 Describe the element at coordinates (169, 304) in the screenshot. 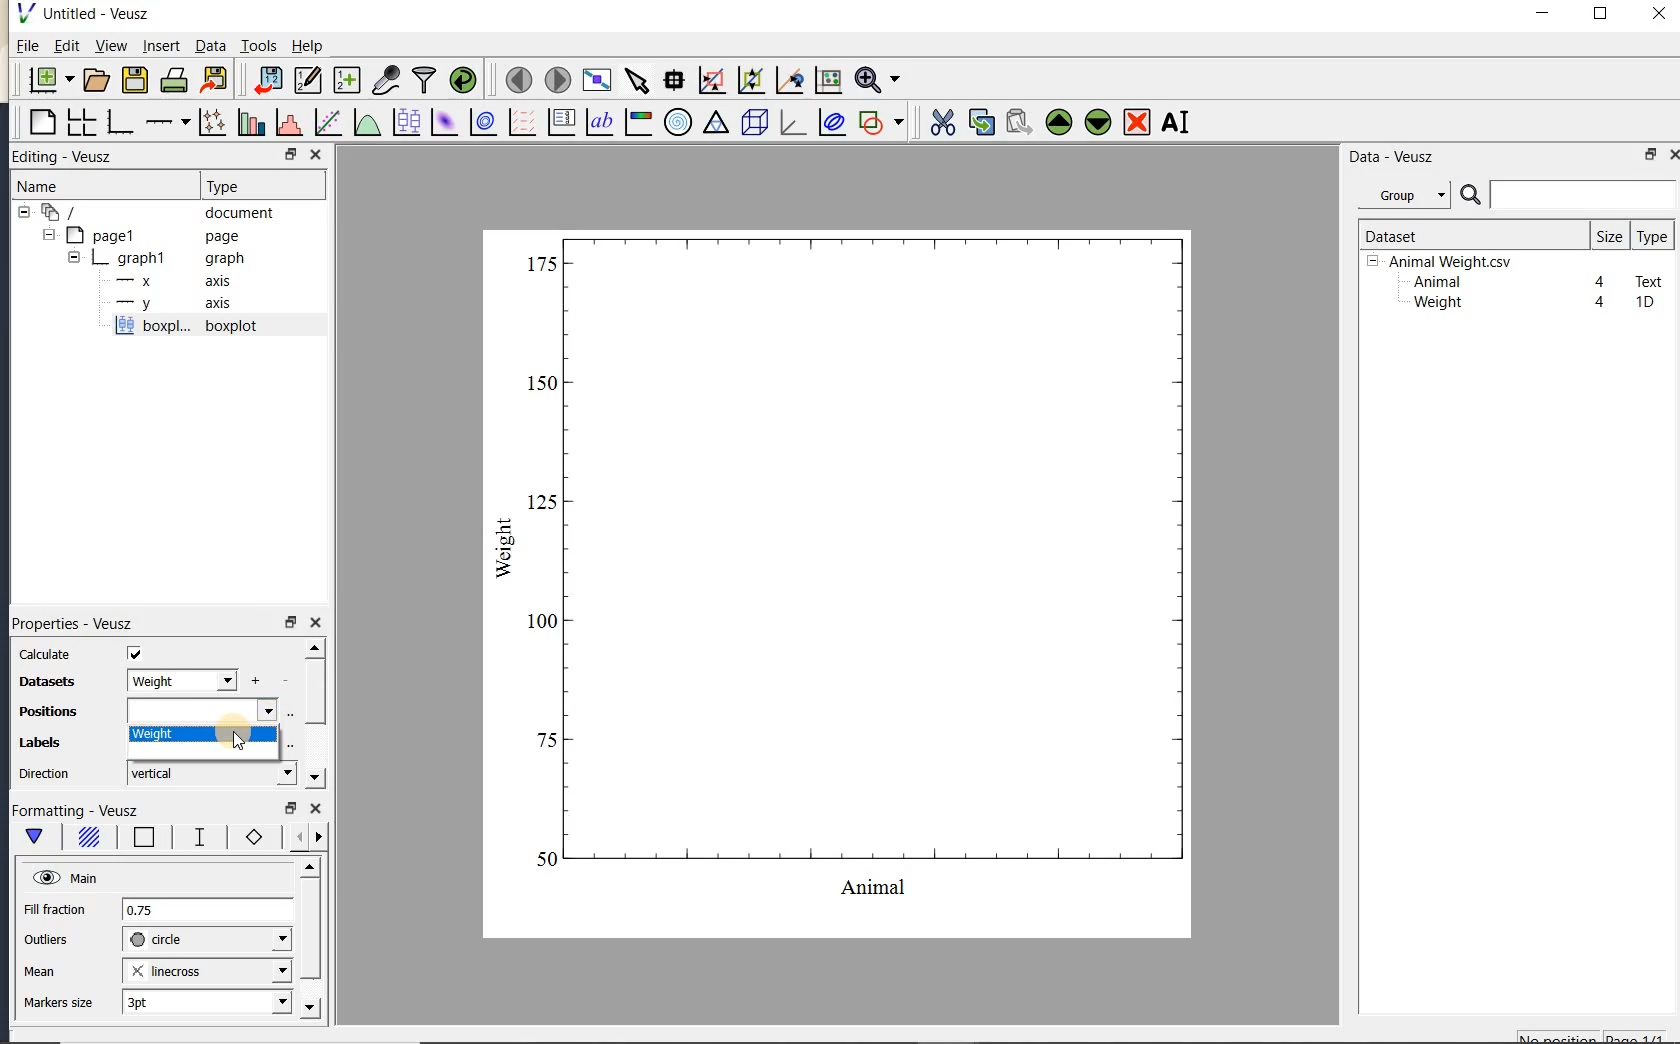

I see `axis` at that location.